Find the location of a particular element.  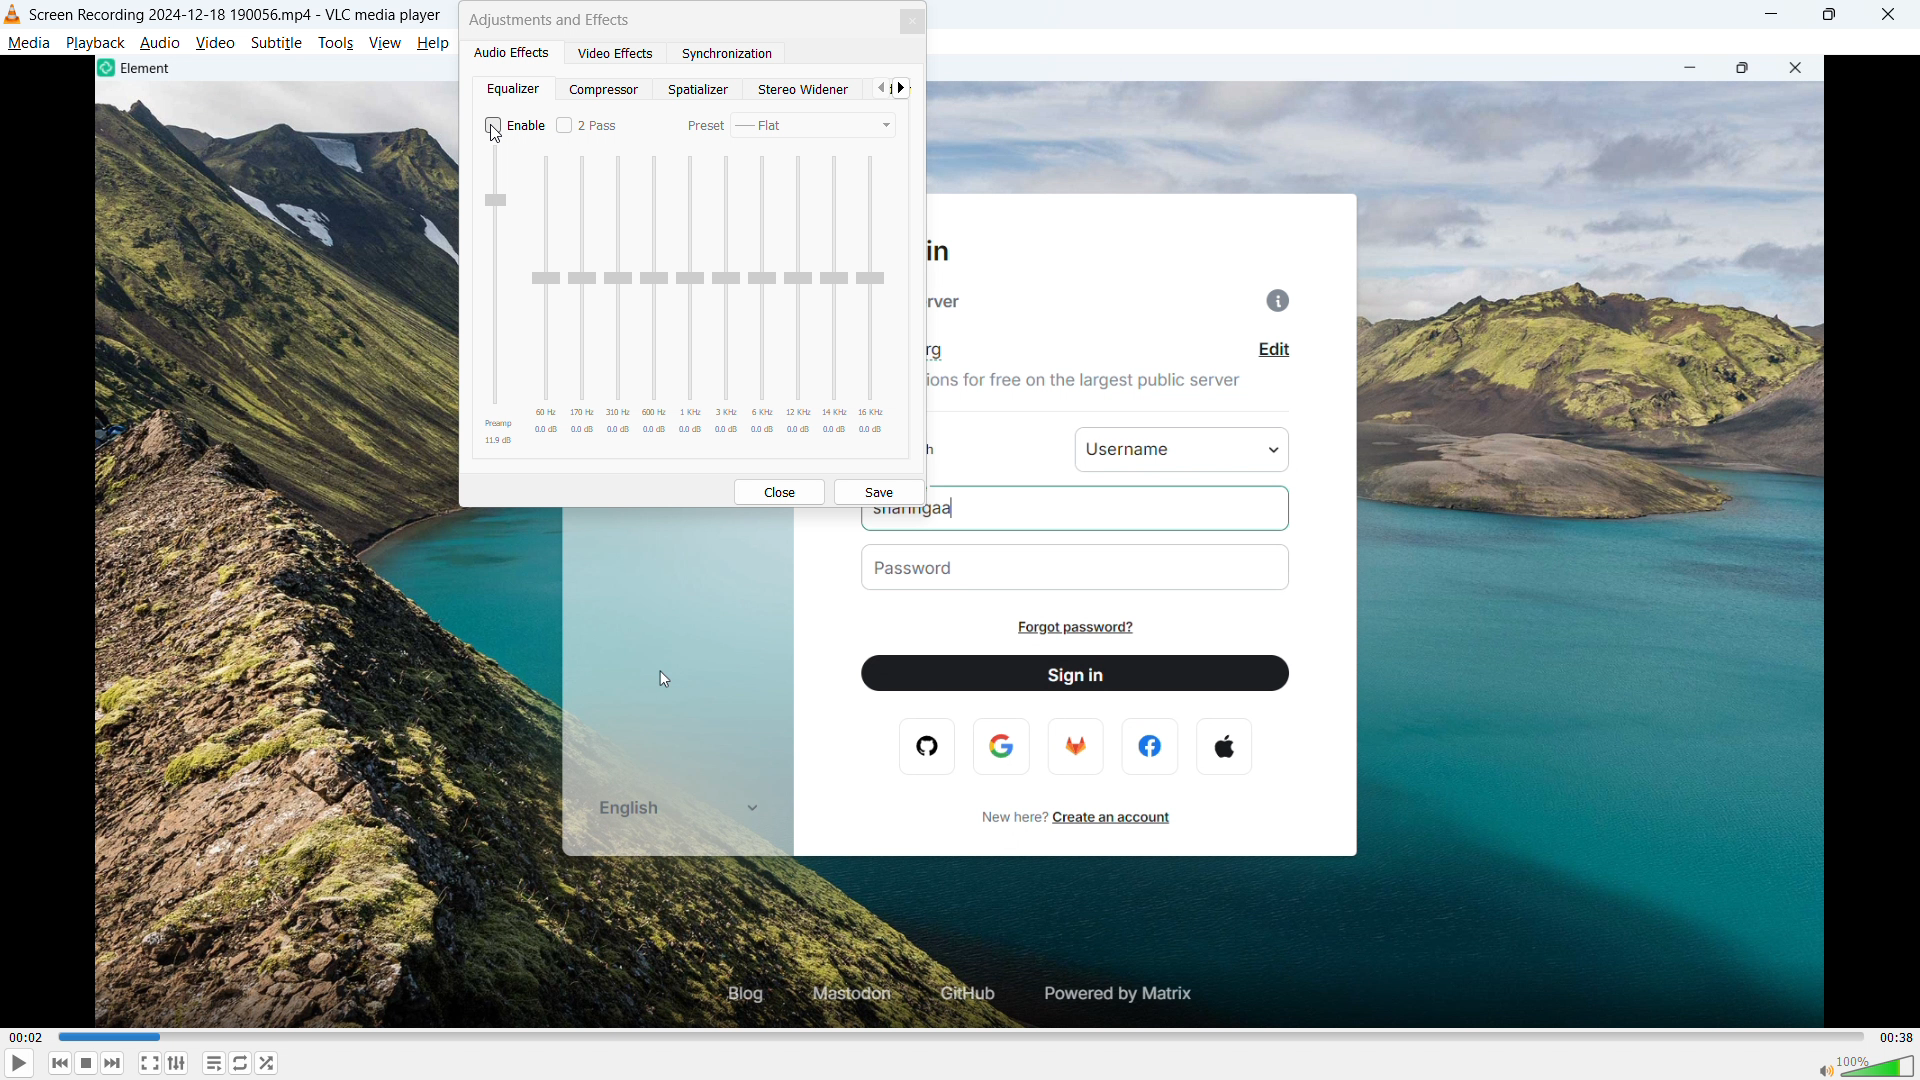

00:38 is located at coordinates (1897, 1038).